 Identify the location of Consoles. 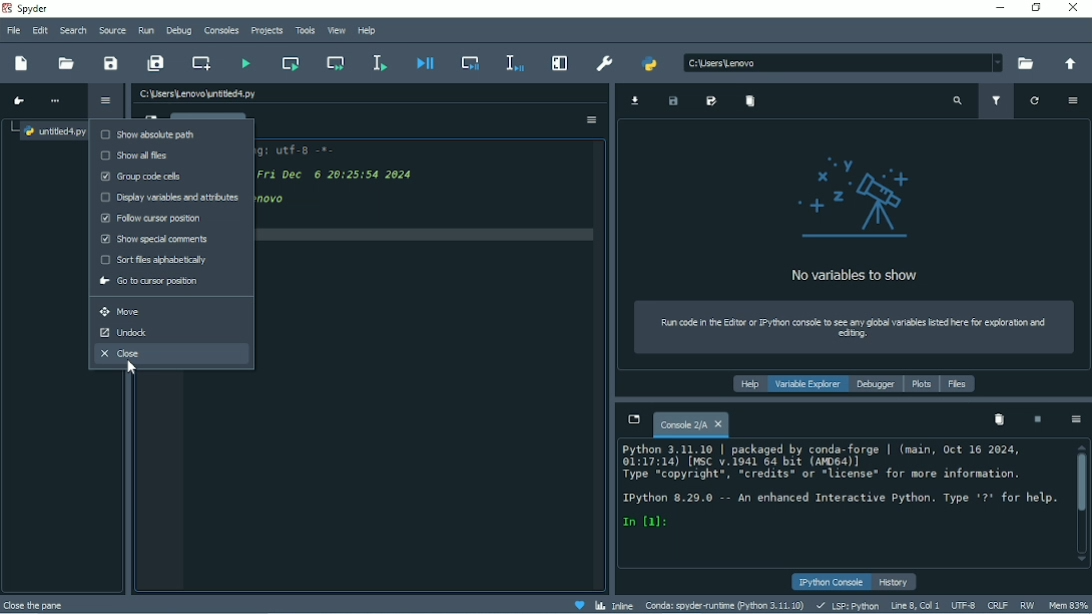
(221, 31).